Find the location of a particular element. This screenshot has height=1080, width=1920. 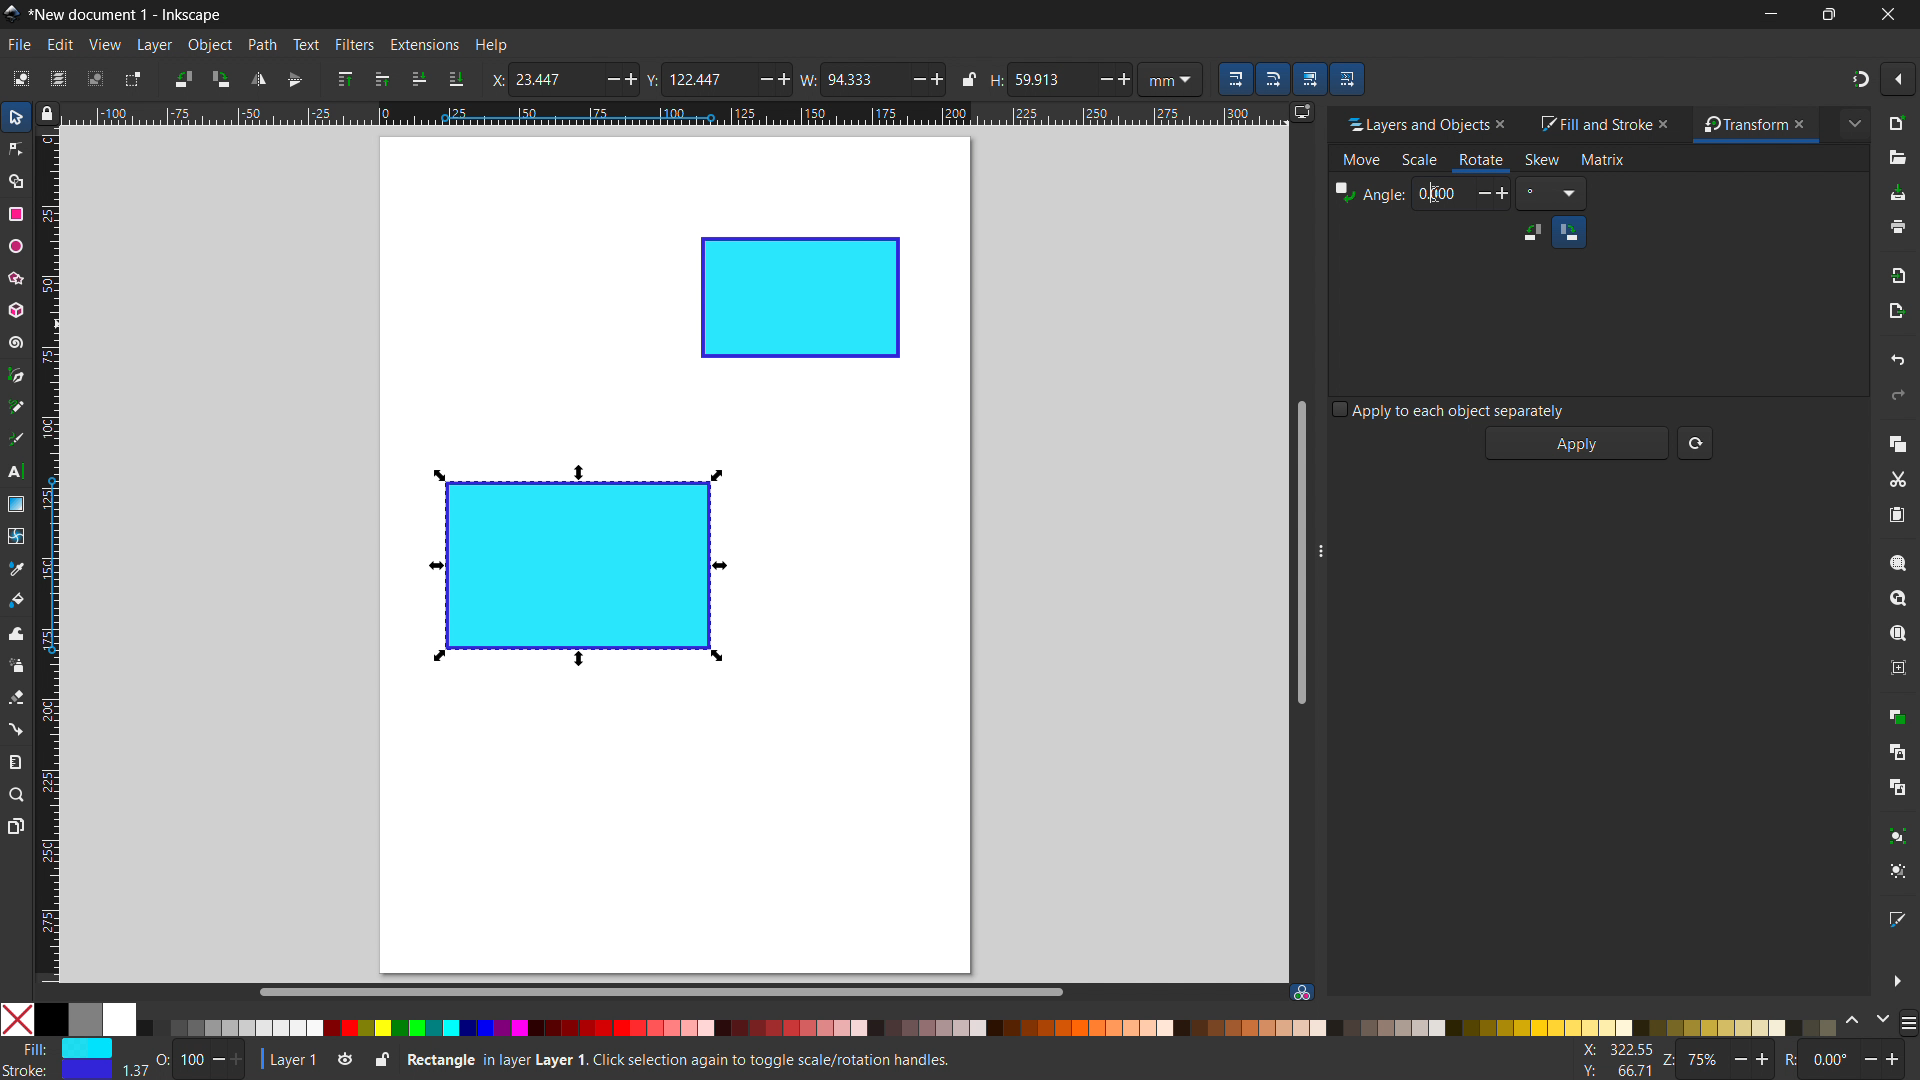

*New document 1 - Inkscape is located at coordinates (127, 15).